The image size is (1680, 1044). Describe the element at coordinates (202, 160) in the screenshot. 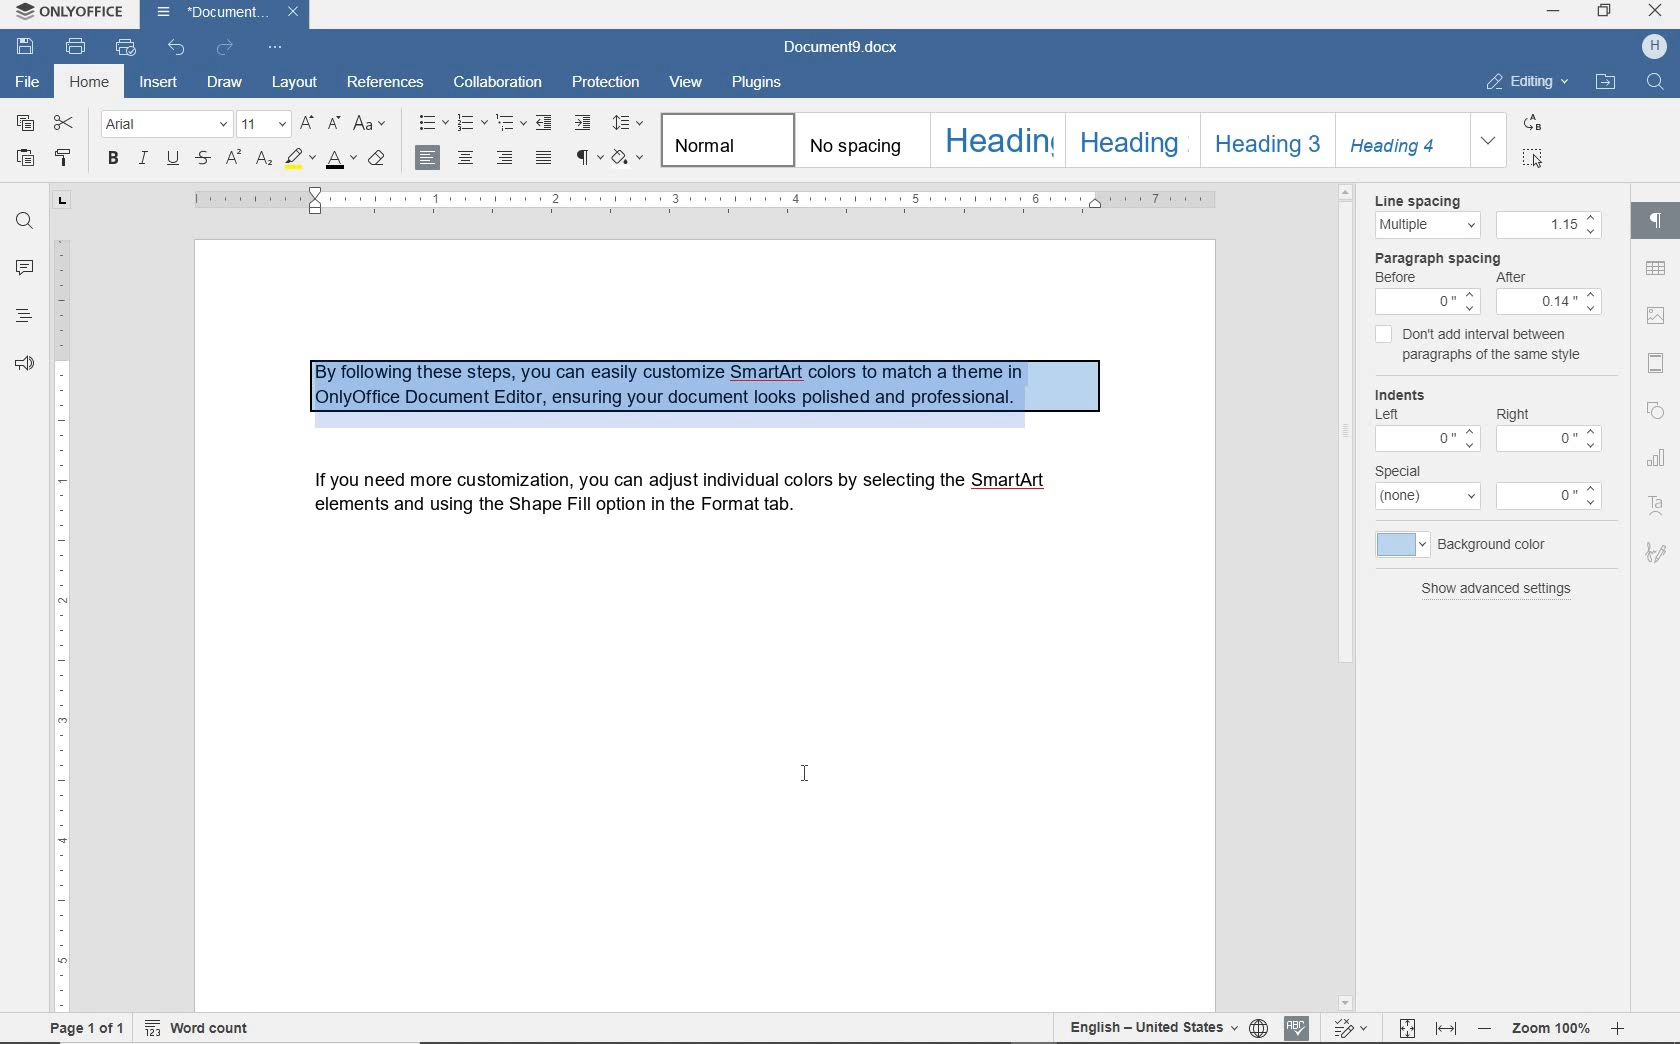

I see `strikethrough` at that location.